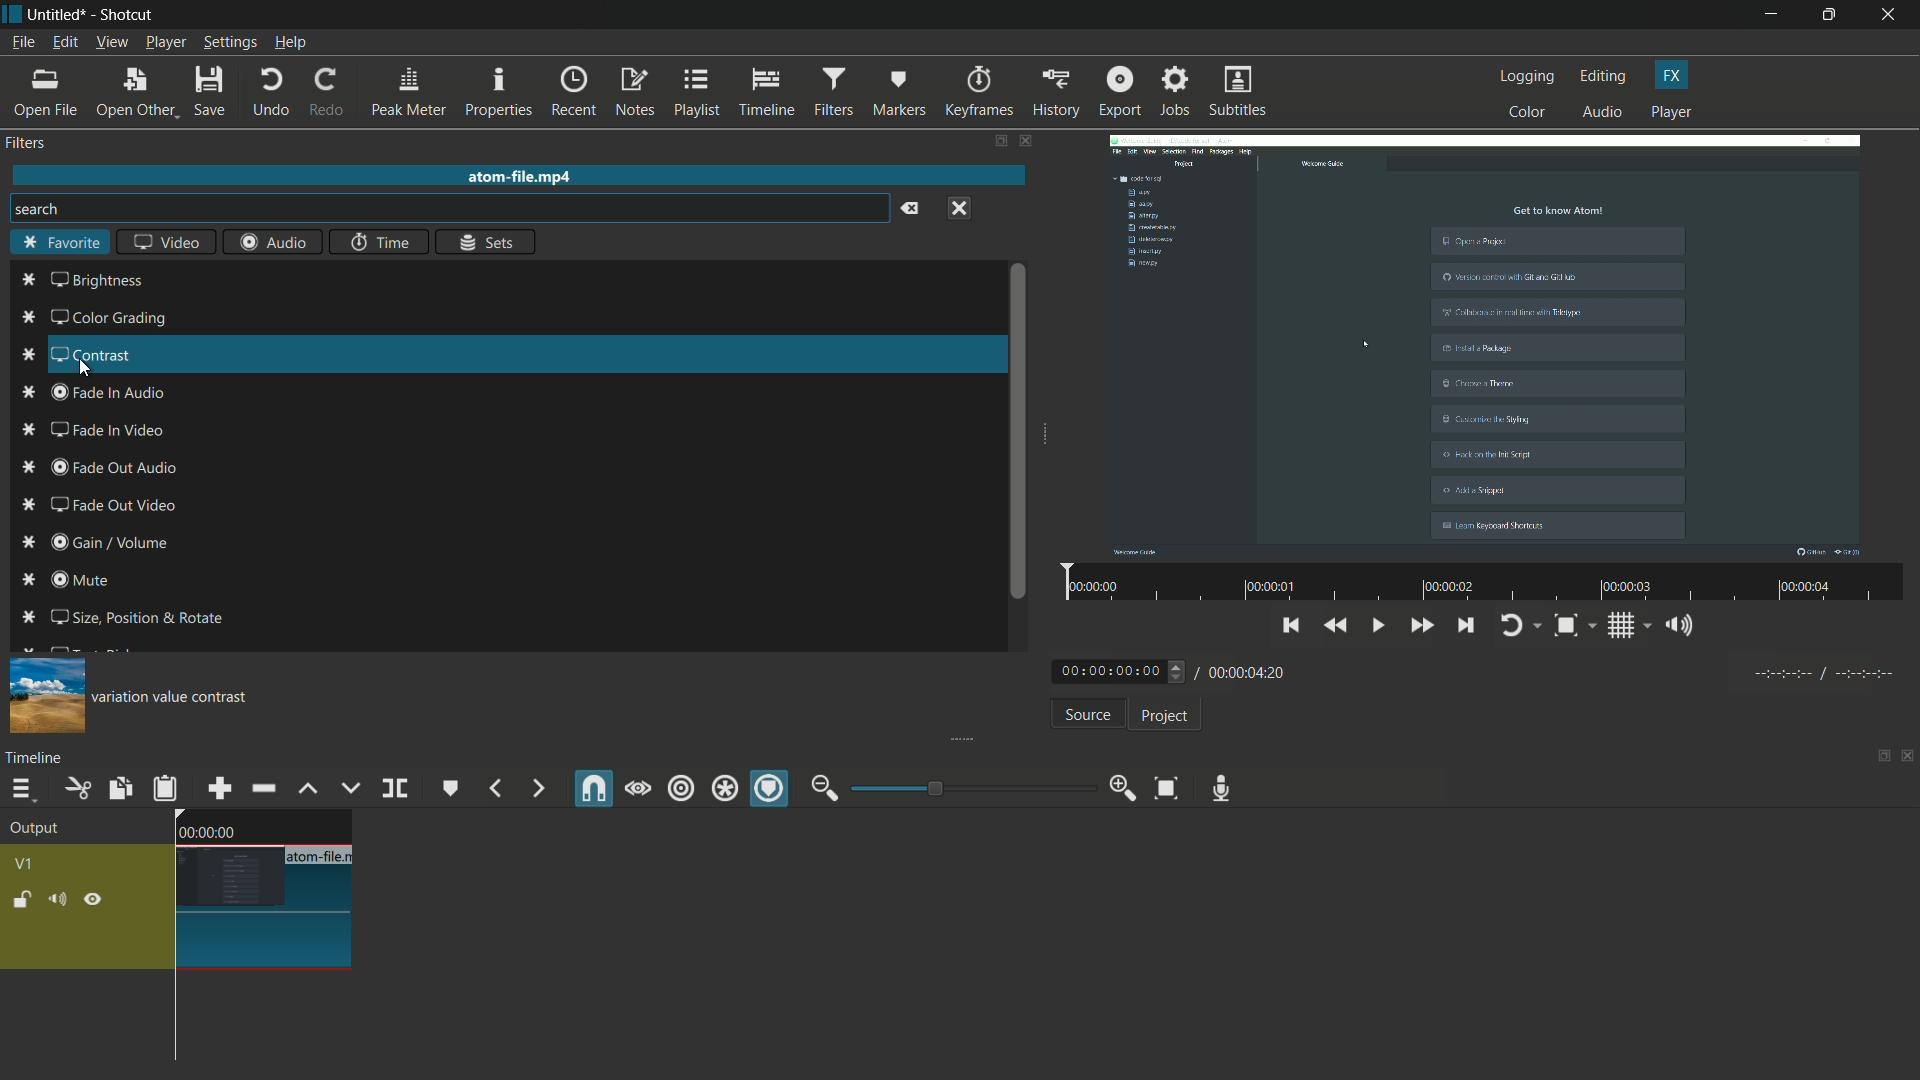  I want to click on toggle grid system, so click(1631, 629).